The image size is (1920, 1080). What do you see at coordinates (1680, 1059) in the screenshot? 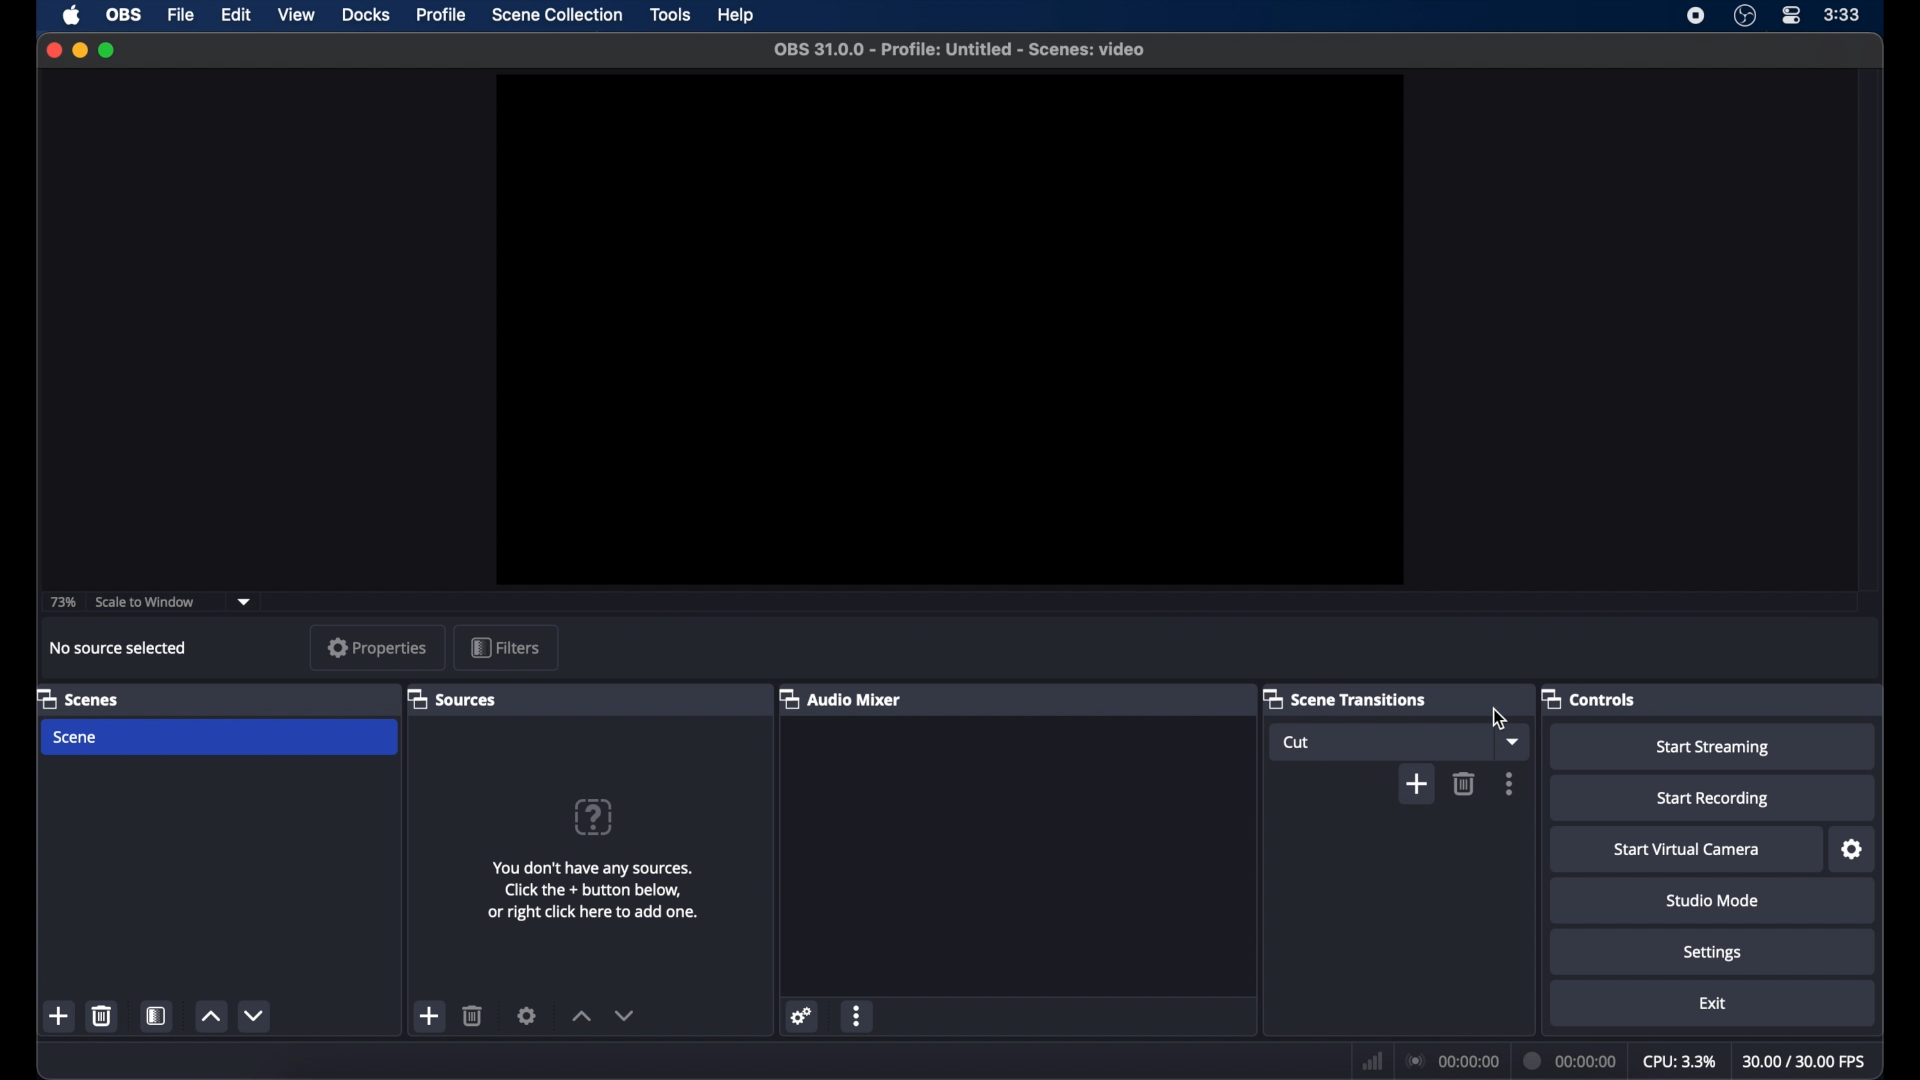
I see `cpu` at bounding box center [1680, 1059].